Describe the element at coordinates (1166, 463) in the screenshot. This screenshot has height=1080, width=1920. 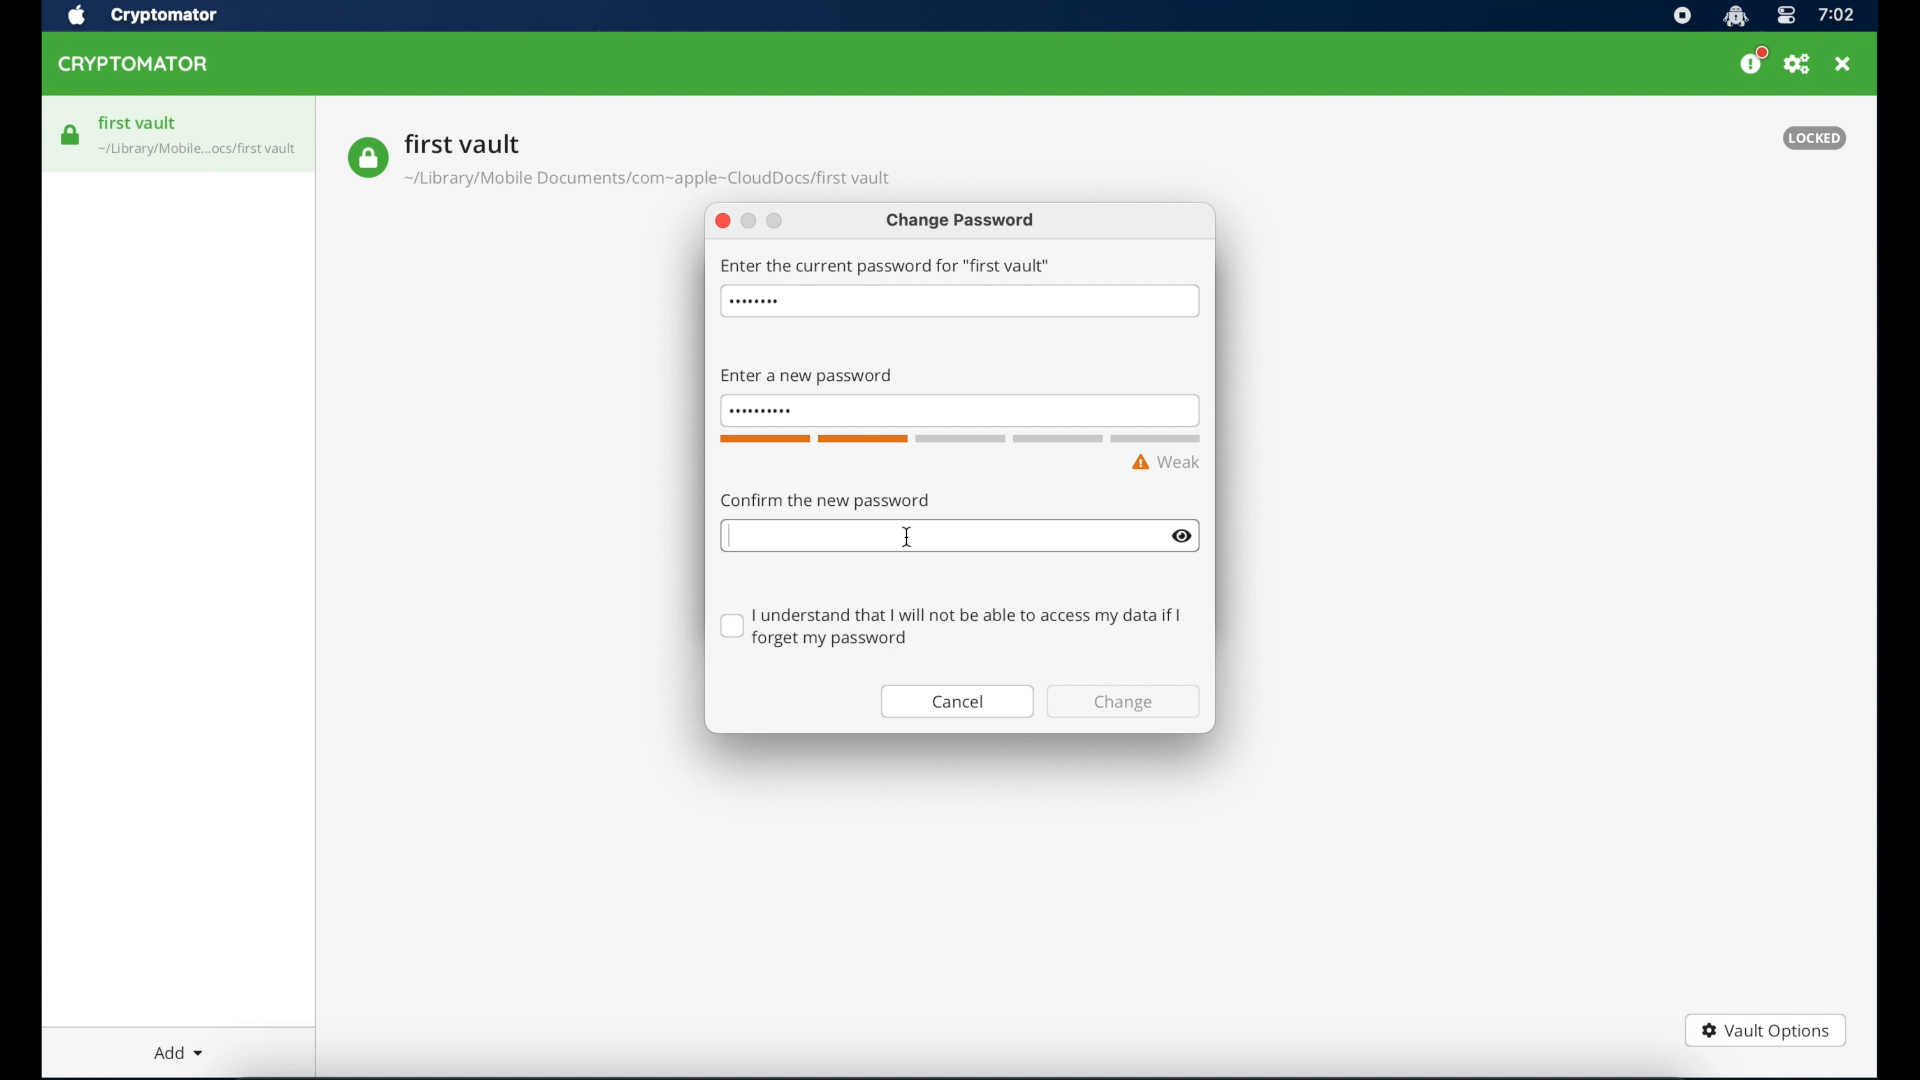
I see `weak` at that location.